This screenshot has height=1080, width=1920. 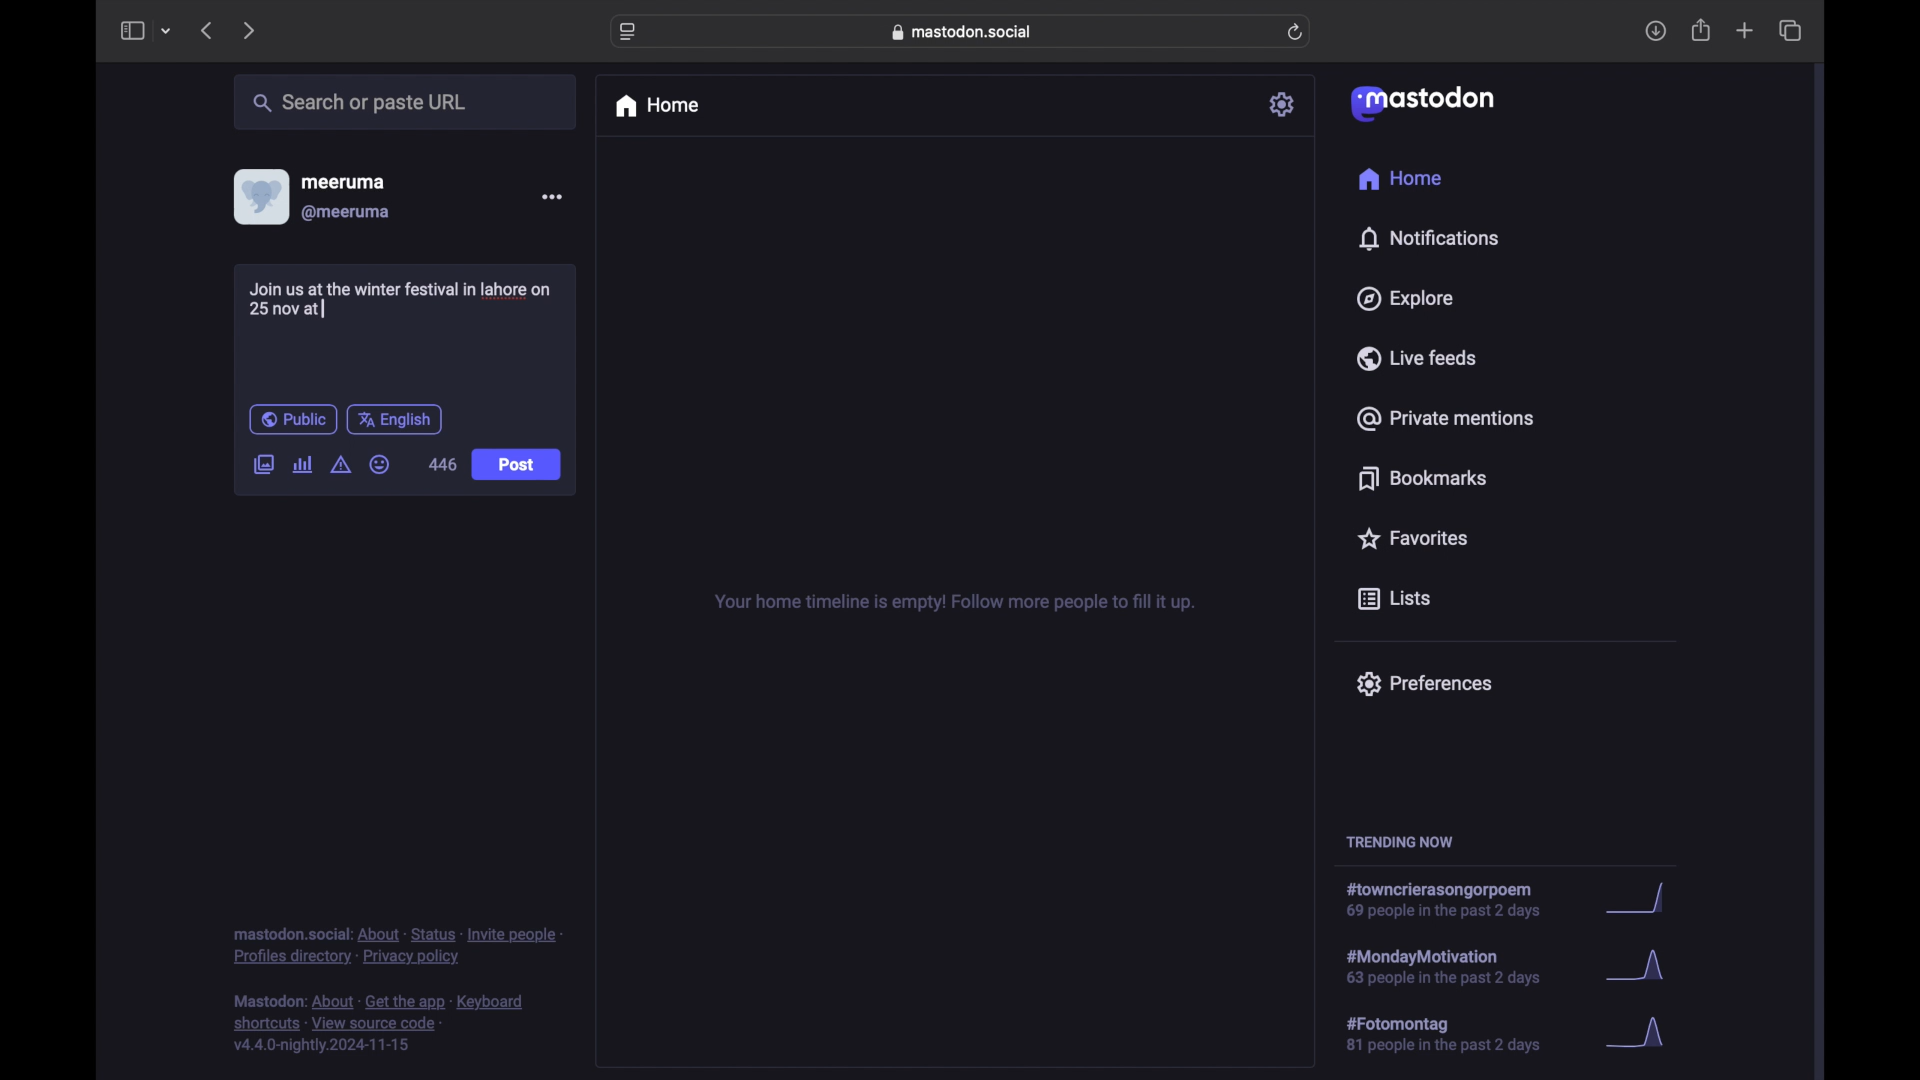 I want to click on new tab, so click(x=1745, y=30).